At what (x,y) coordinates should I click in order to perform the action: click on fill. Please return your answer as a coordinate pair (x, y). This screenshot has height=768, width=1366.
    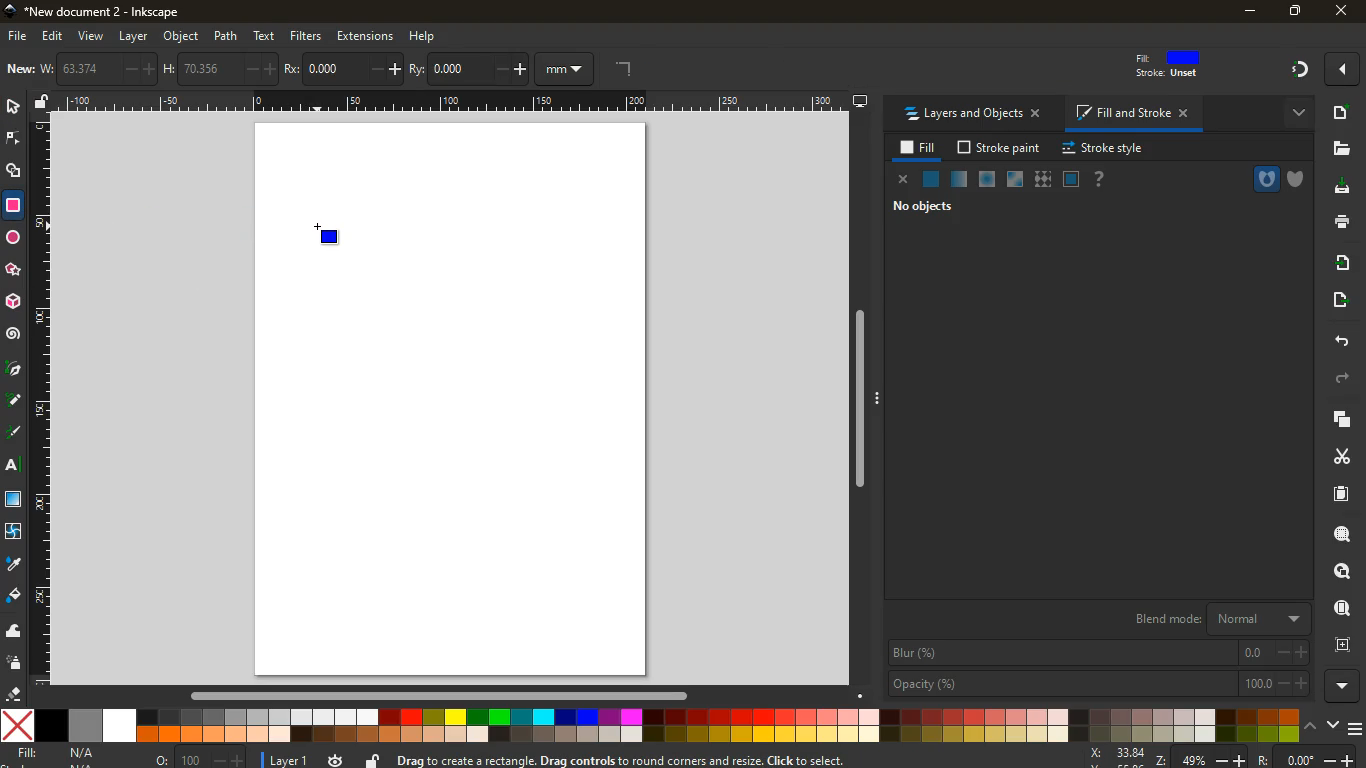
    Looking at the image, I should click on (64, 754).